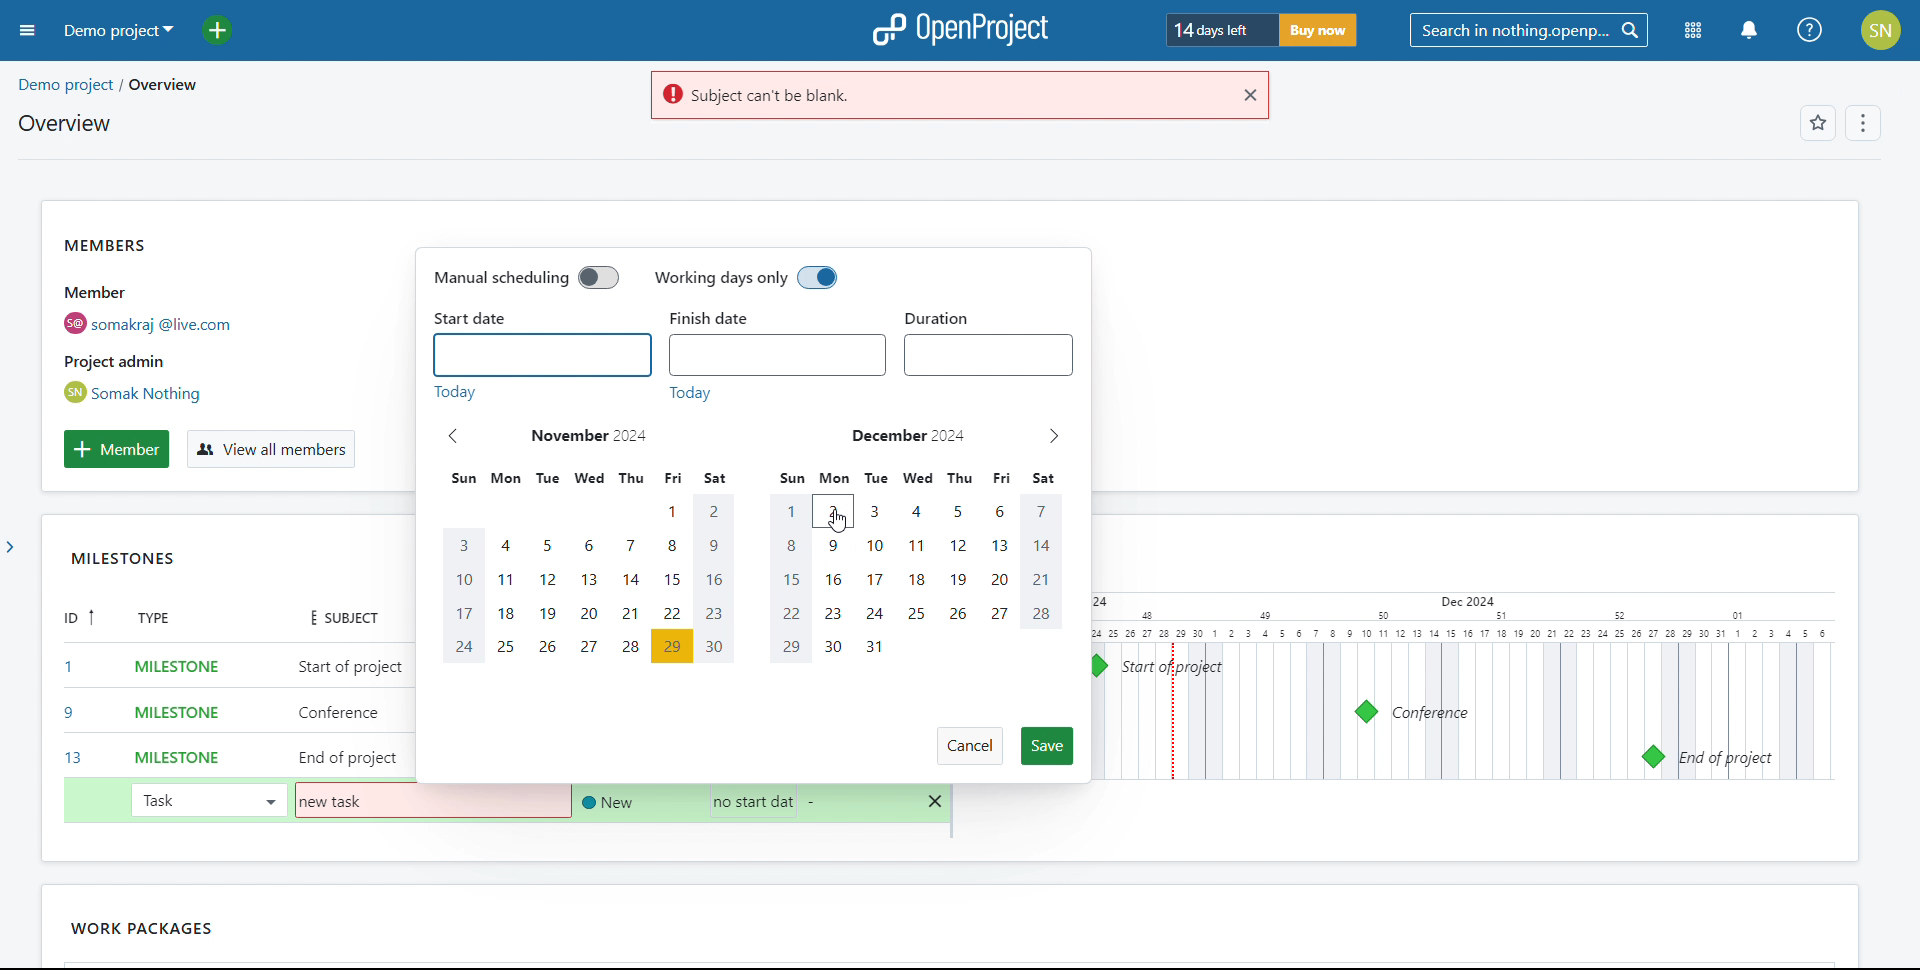 This screenshot has width=1920, height=970. Describe the element at coordinates (542, 355) in the screenshot. I see `start date` at that location.